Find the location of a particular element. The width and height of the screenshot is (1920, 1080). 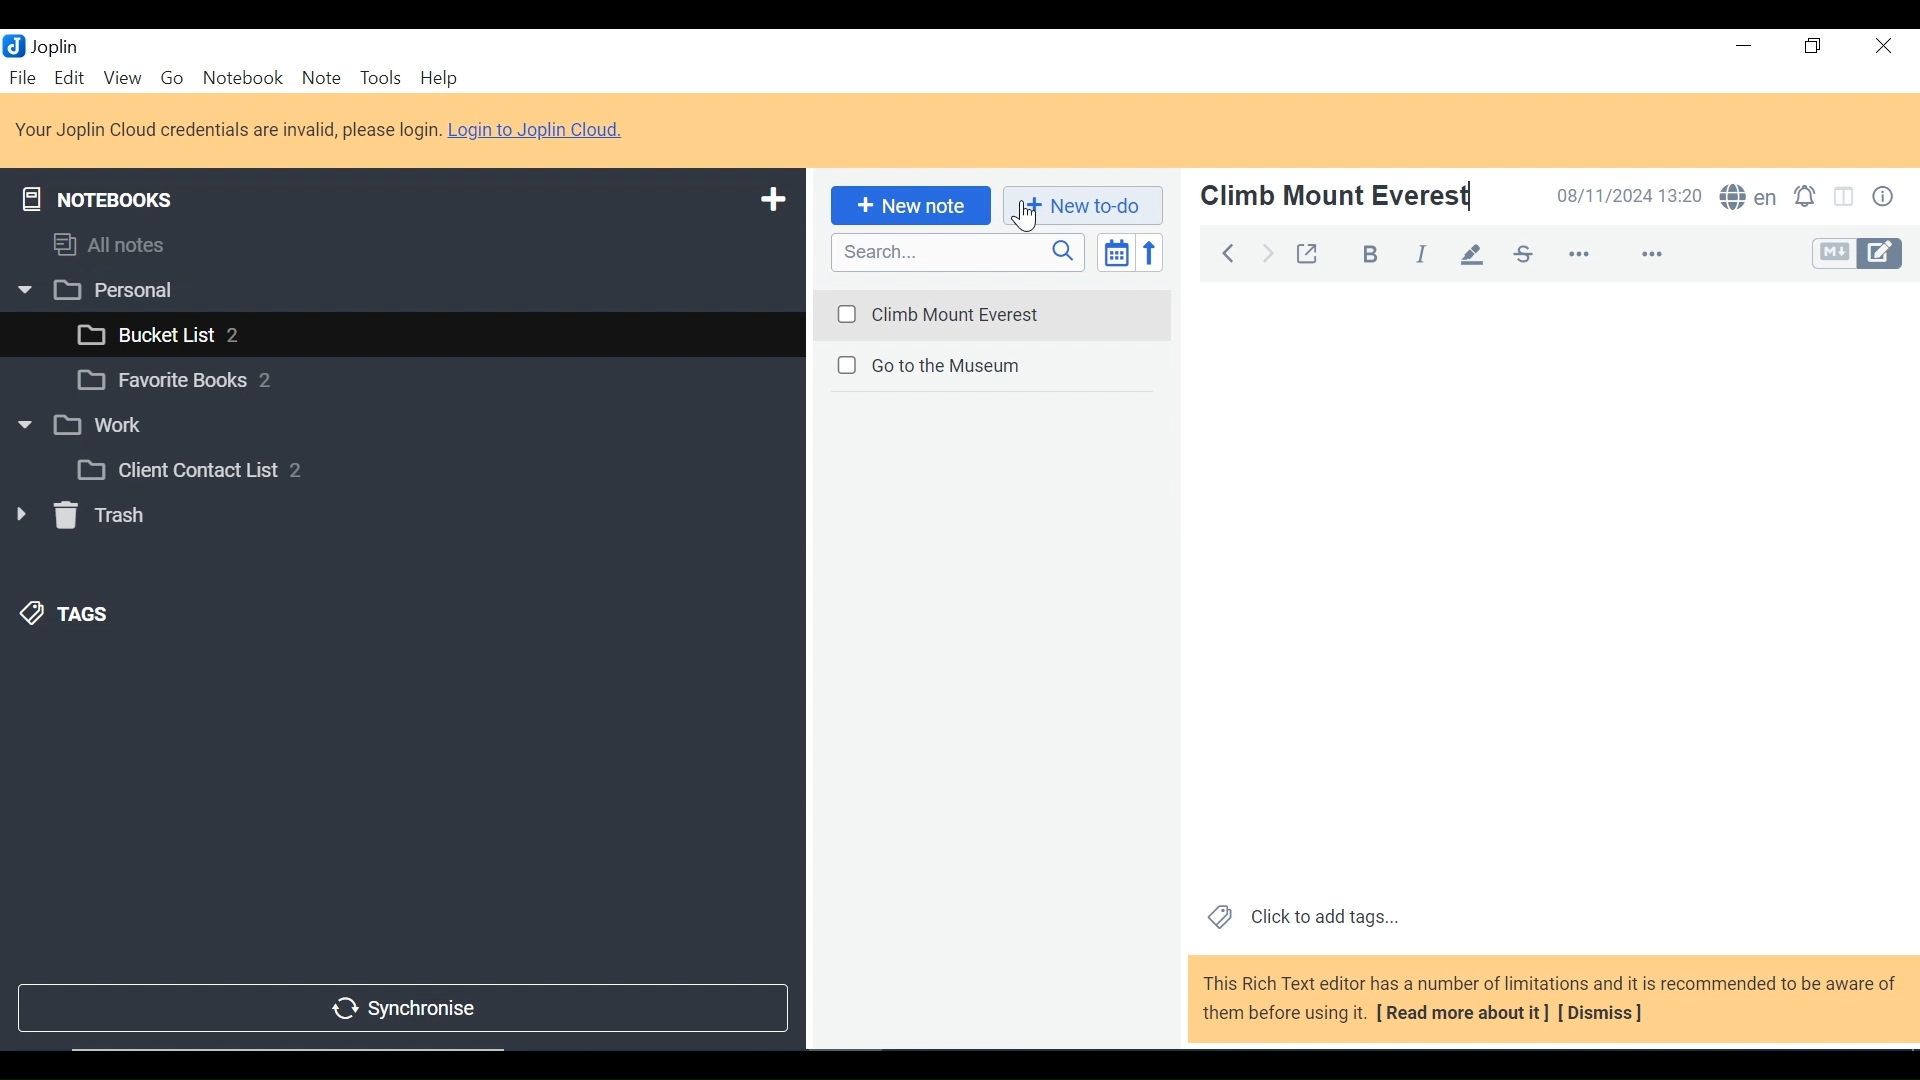

minimize is located at coordinates (1744, 49).